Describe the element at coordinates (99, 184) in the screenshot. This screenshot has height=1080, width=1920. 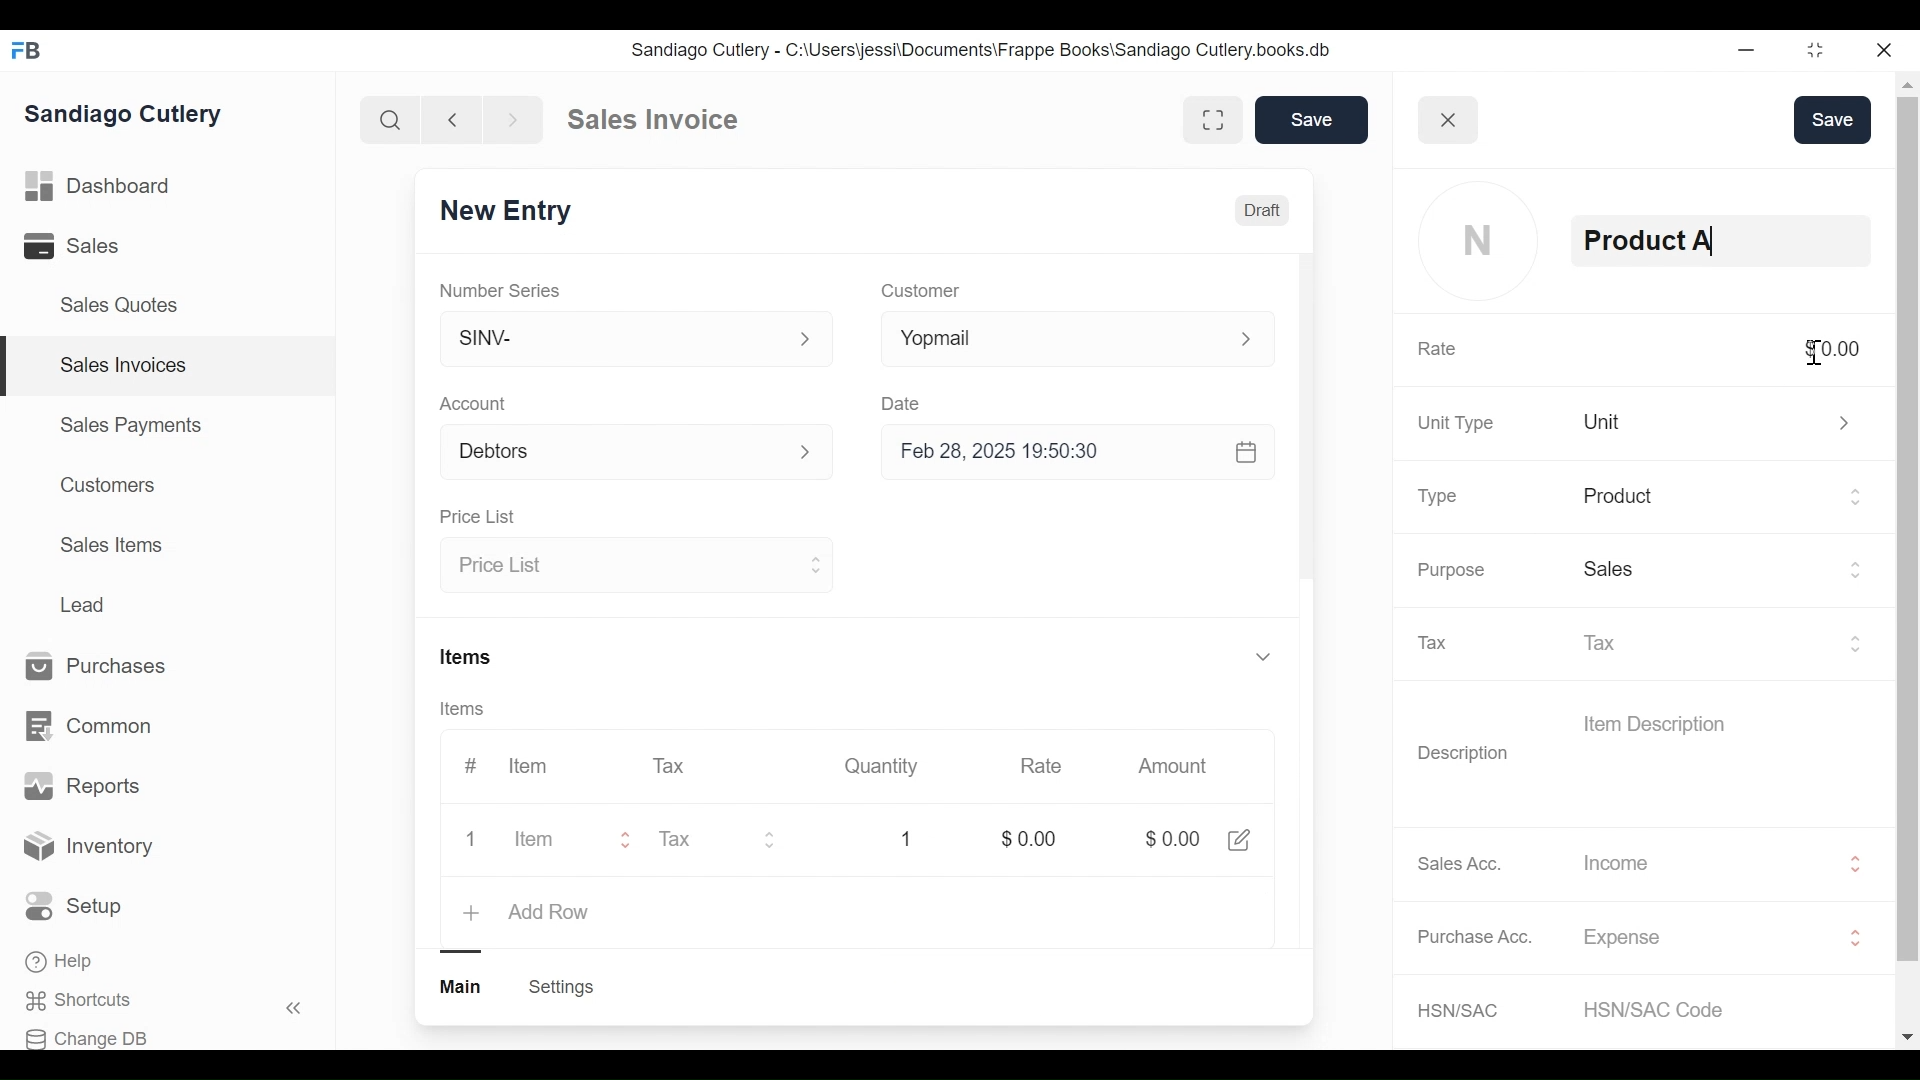
I see `Dashboard` at that location.